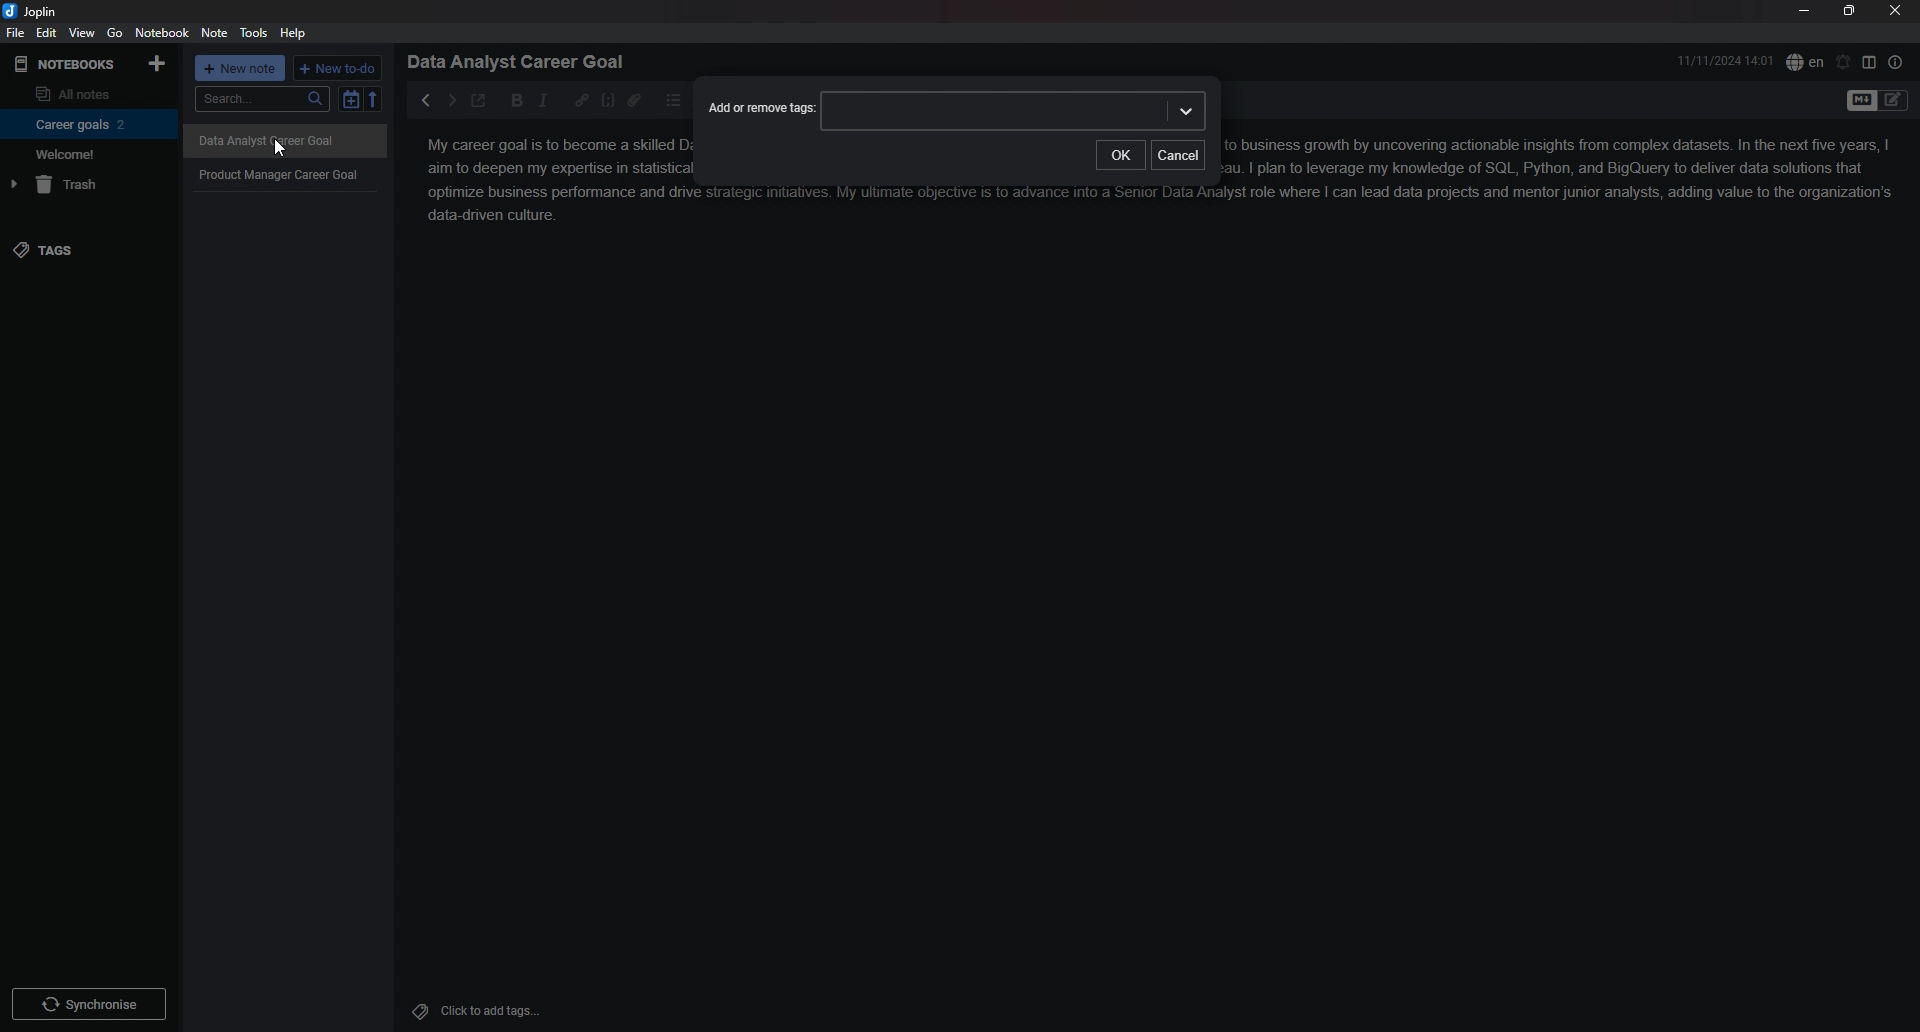 The height and width of the screenshot is (1032, 1920). I want to click on synchronise, so click(87, 1003).